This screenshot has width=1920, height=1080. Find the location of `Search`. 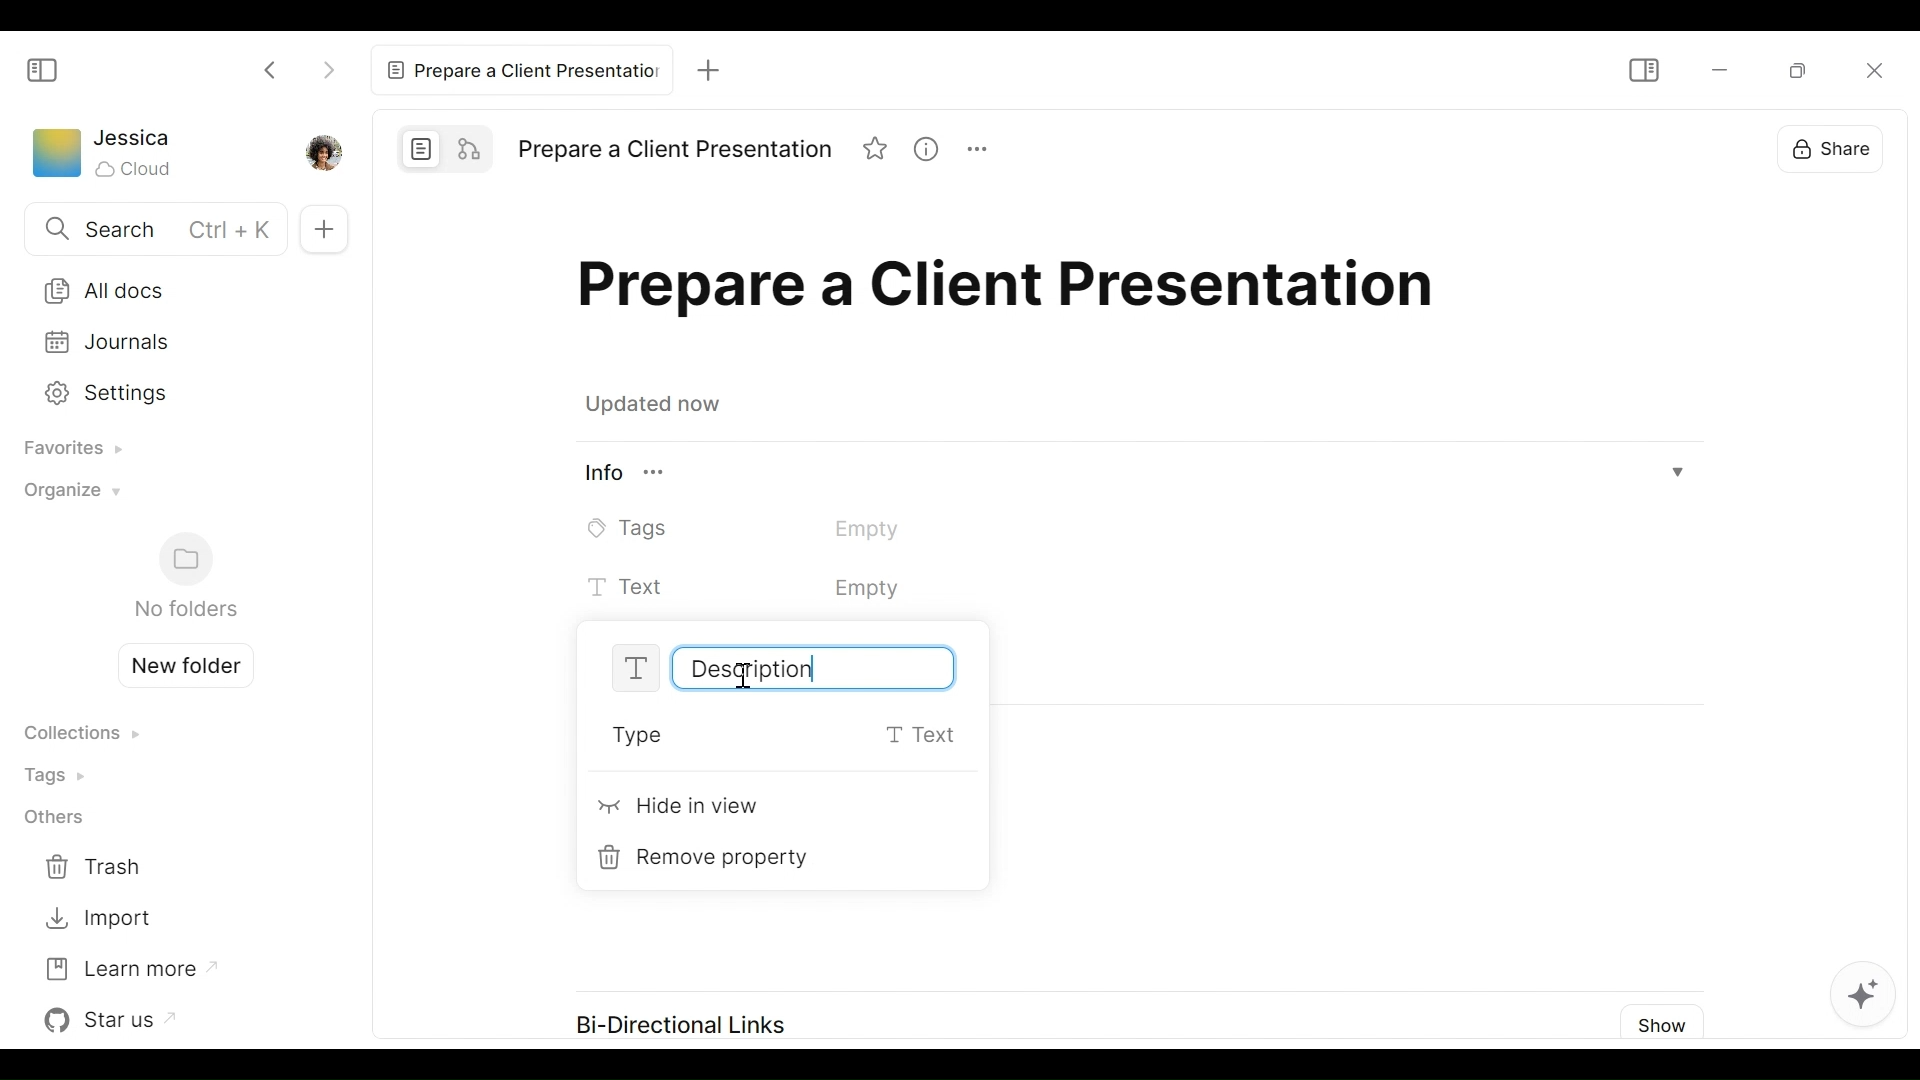

Search is located at coordinates (151, 231).